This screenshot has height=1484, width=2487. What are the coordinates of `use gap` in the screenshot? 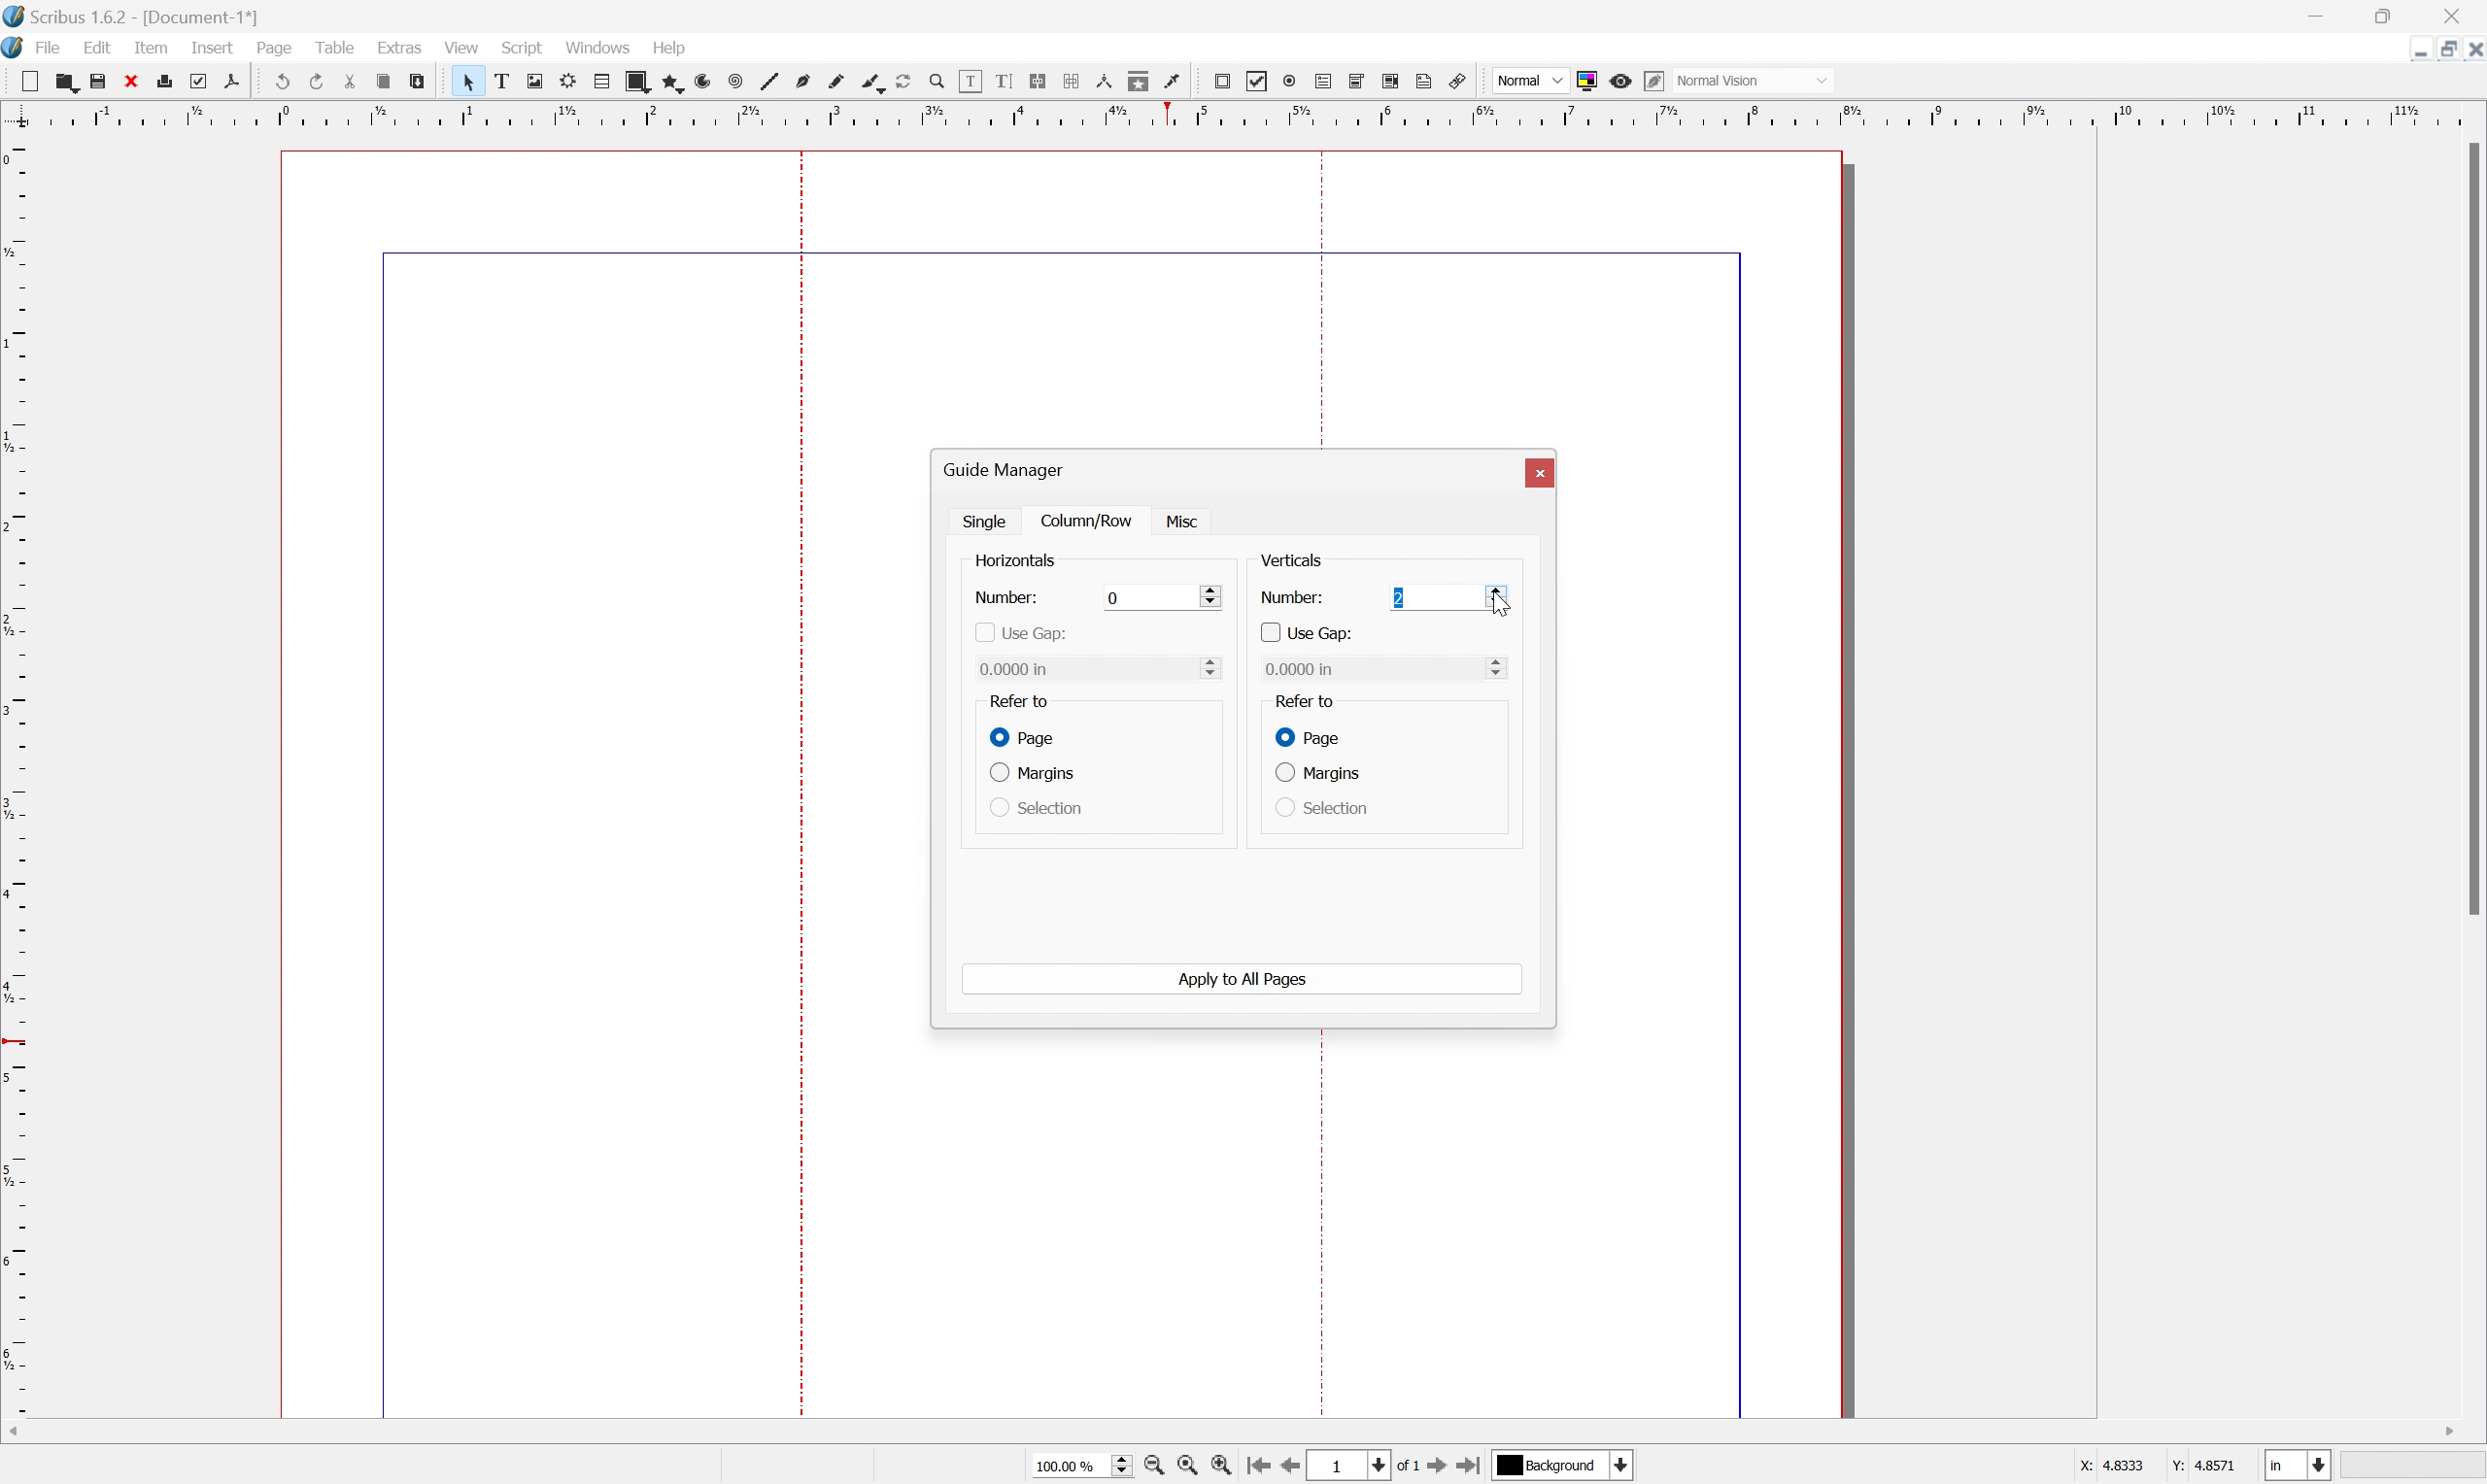 It's located at (1305, 632).